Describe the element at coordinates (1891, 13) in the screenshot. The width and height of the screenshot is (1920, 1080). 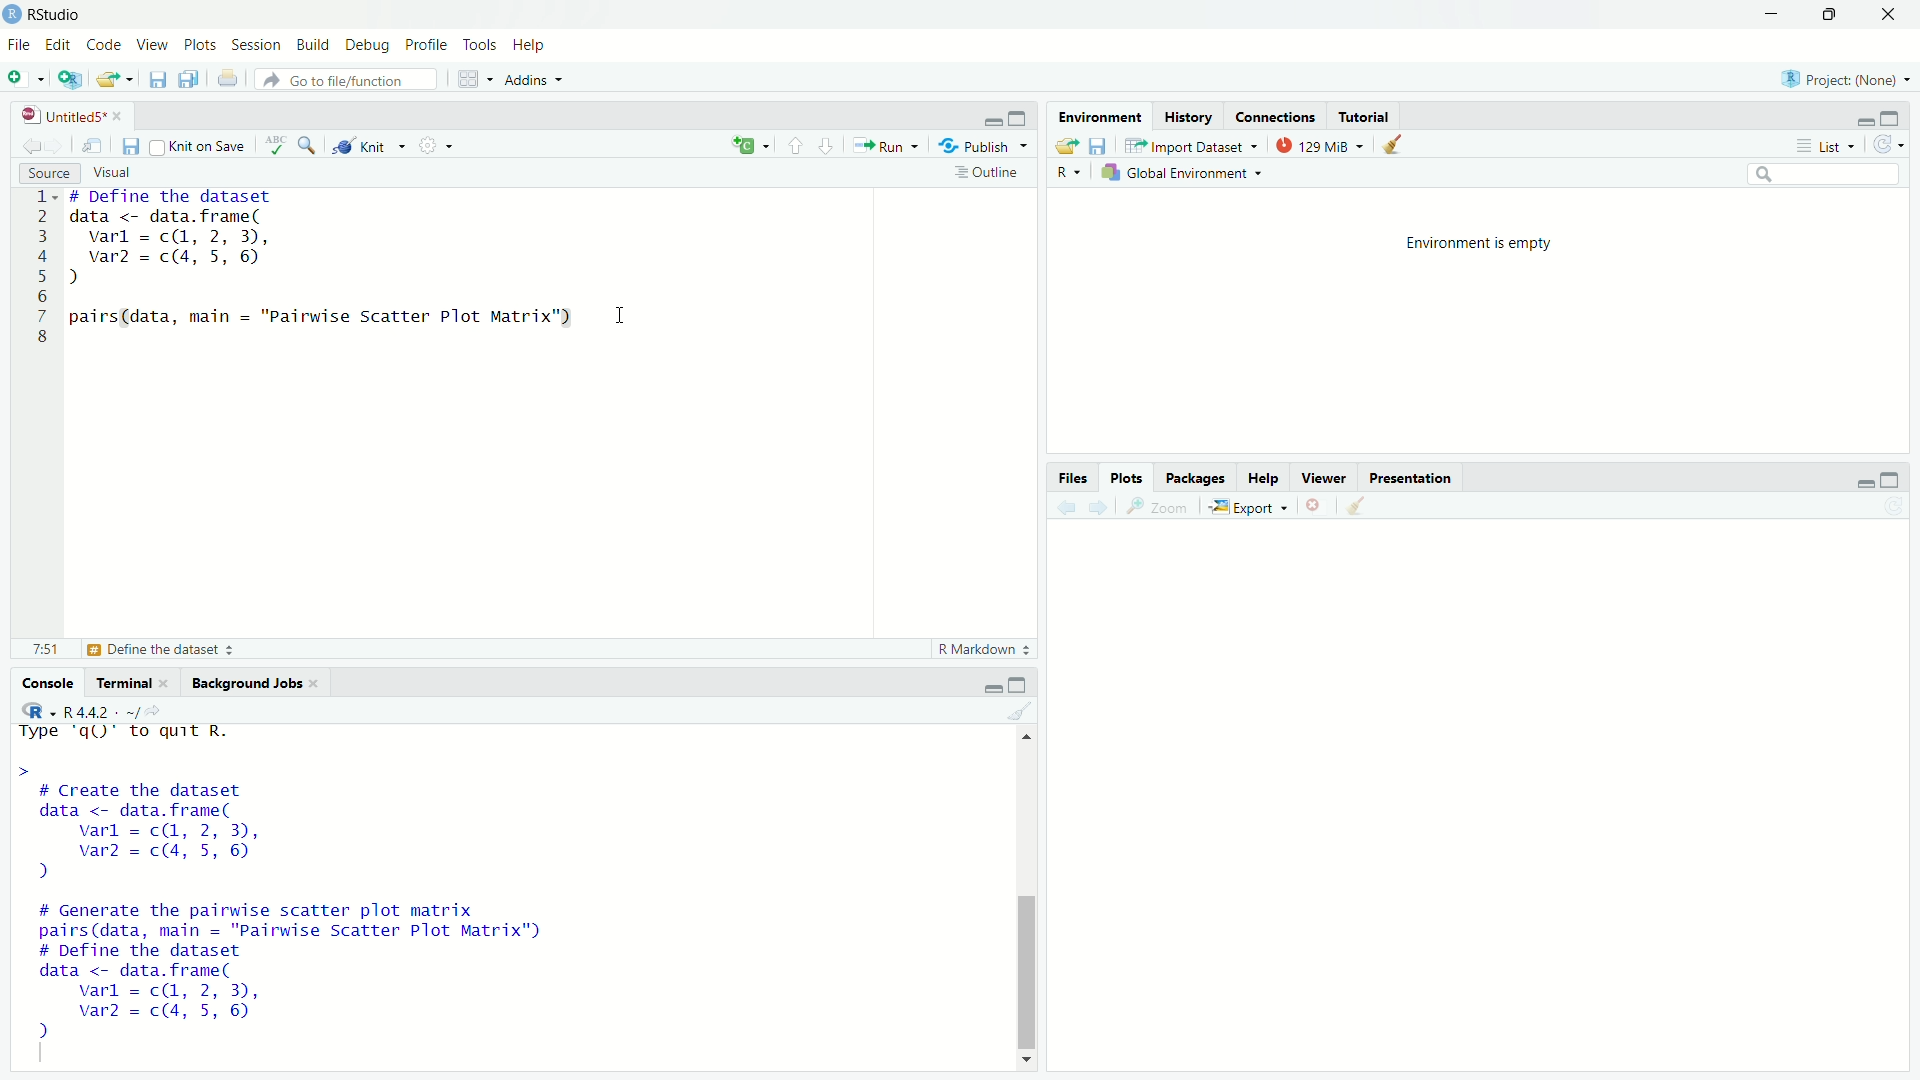
I see `Close` at that location.